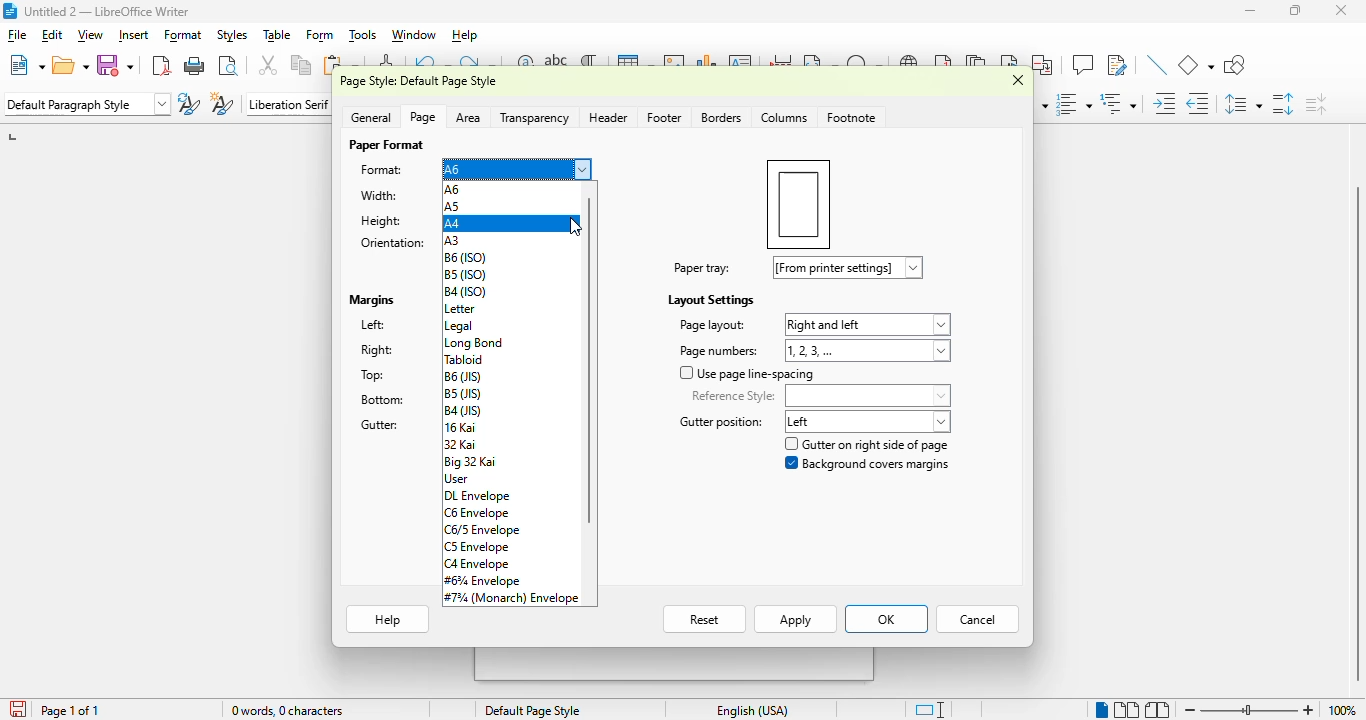  What do you see at coordinates (470, 118) in the screenshot?
I see `area` at bounding box center [470, 118].